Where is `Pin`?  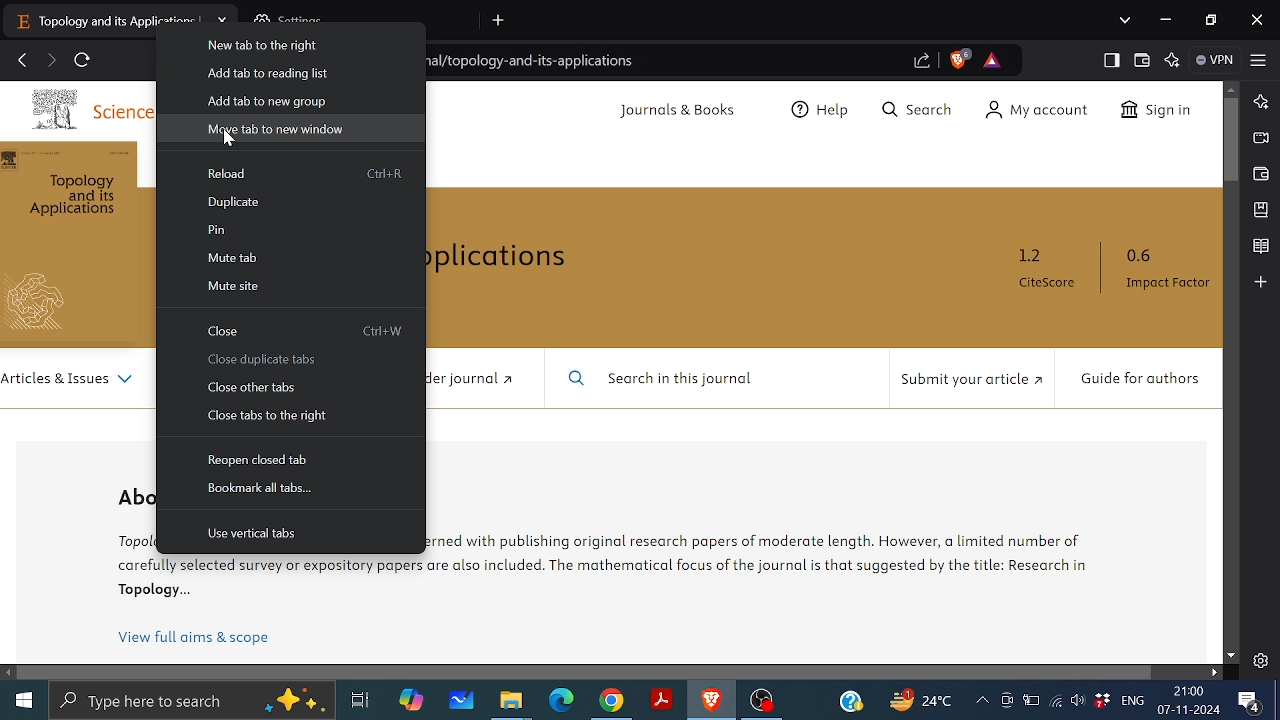
Pin is located at coordinates (217, 231).